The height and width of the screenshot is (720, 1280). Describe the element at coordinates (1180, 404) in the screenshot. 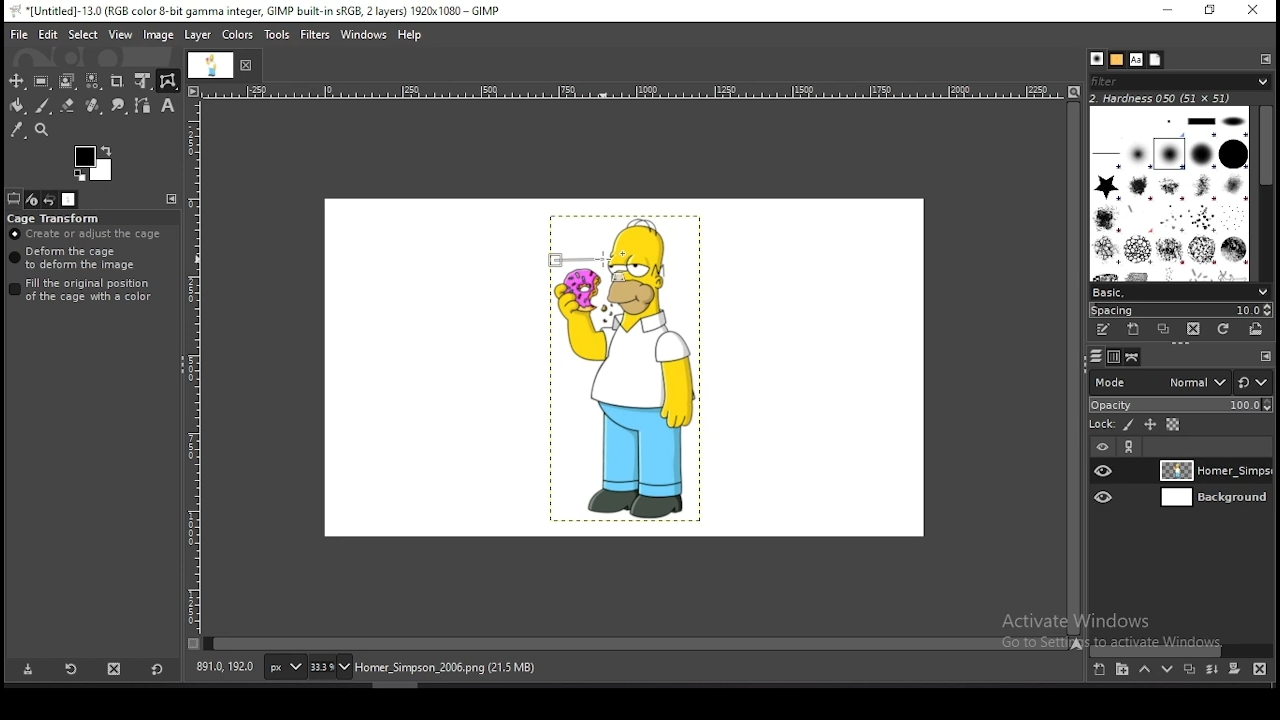

I see `opacity` at that location.